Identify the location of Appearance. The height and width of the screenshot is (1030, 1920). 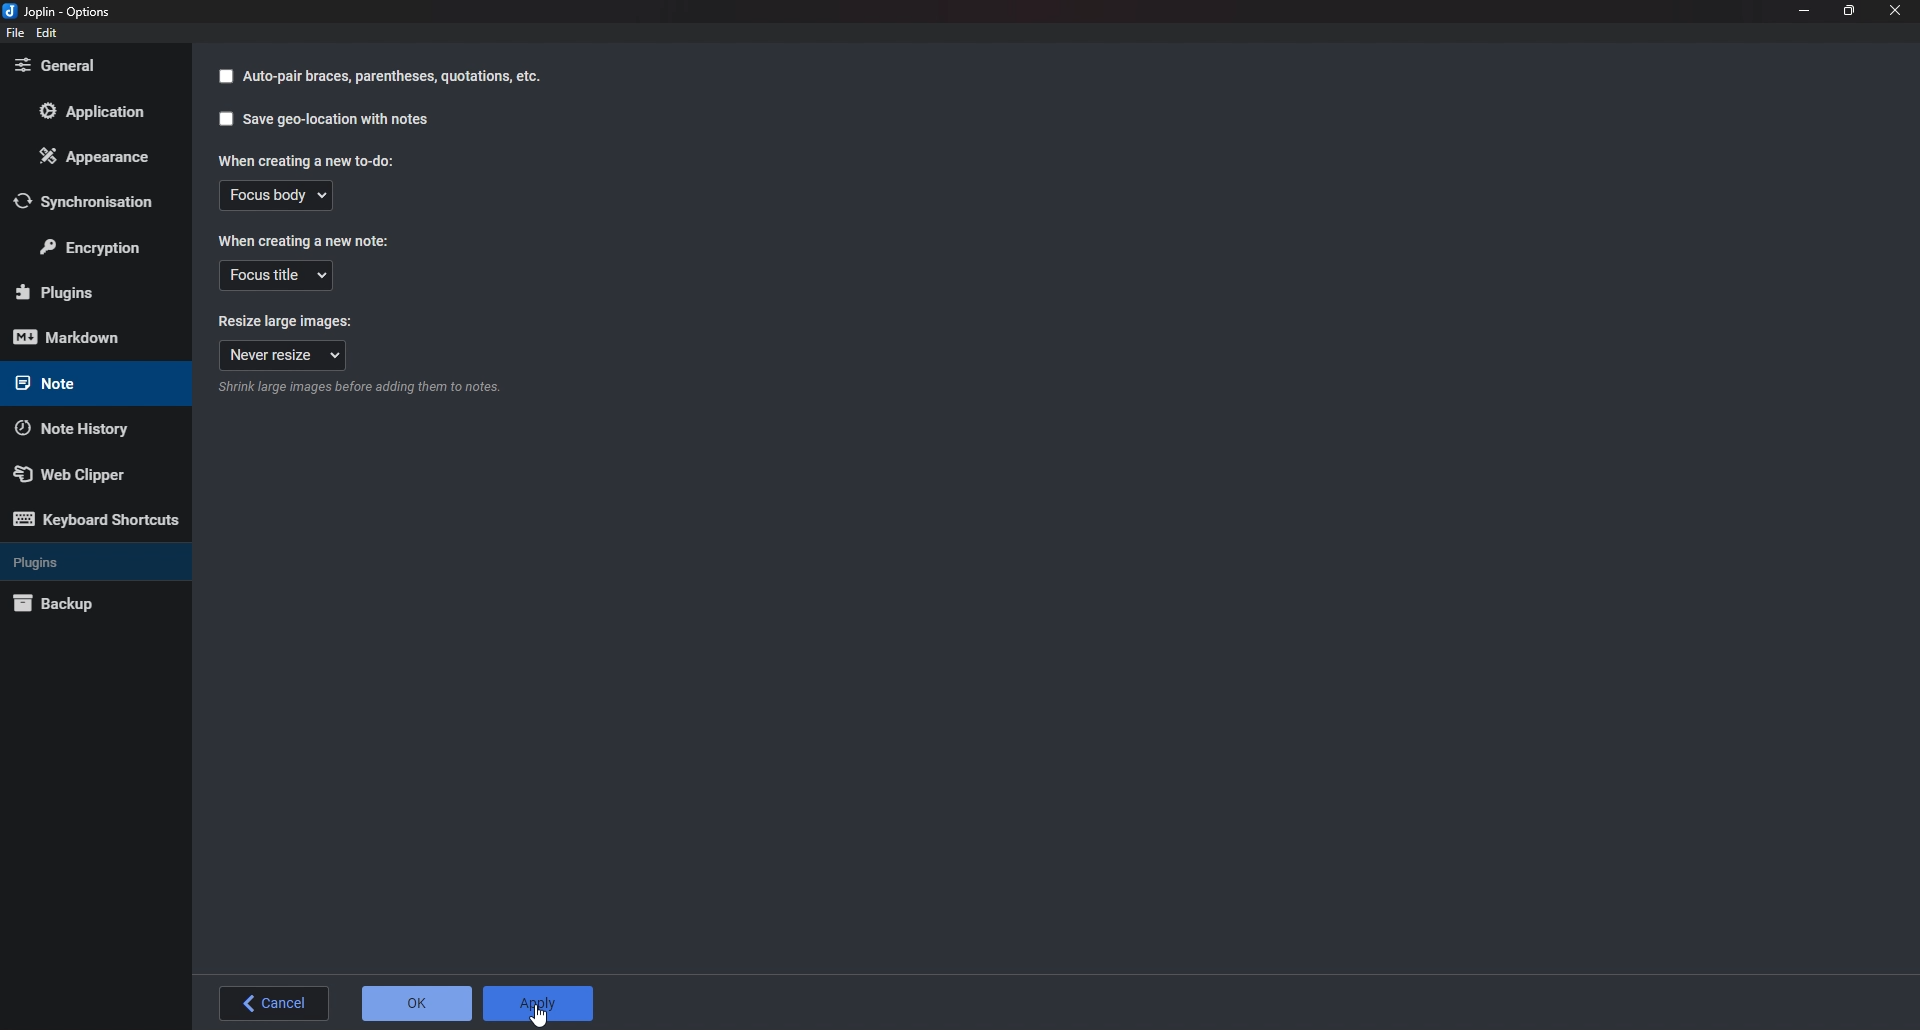
(97, 160).